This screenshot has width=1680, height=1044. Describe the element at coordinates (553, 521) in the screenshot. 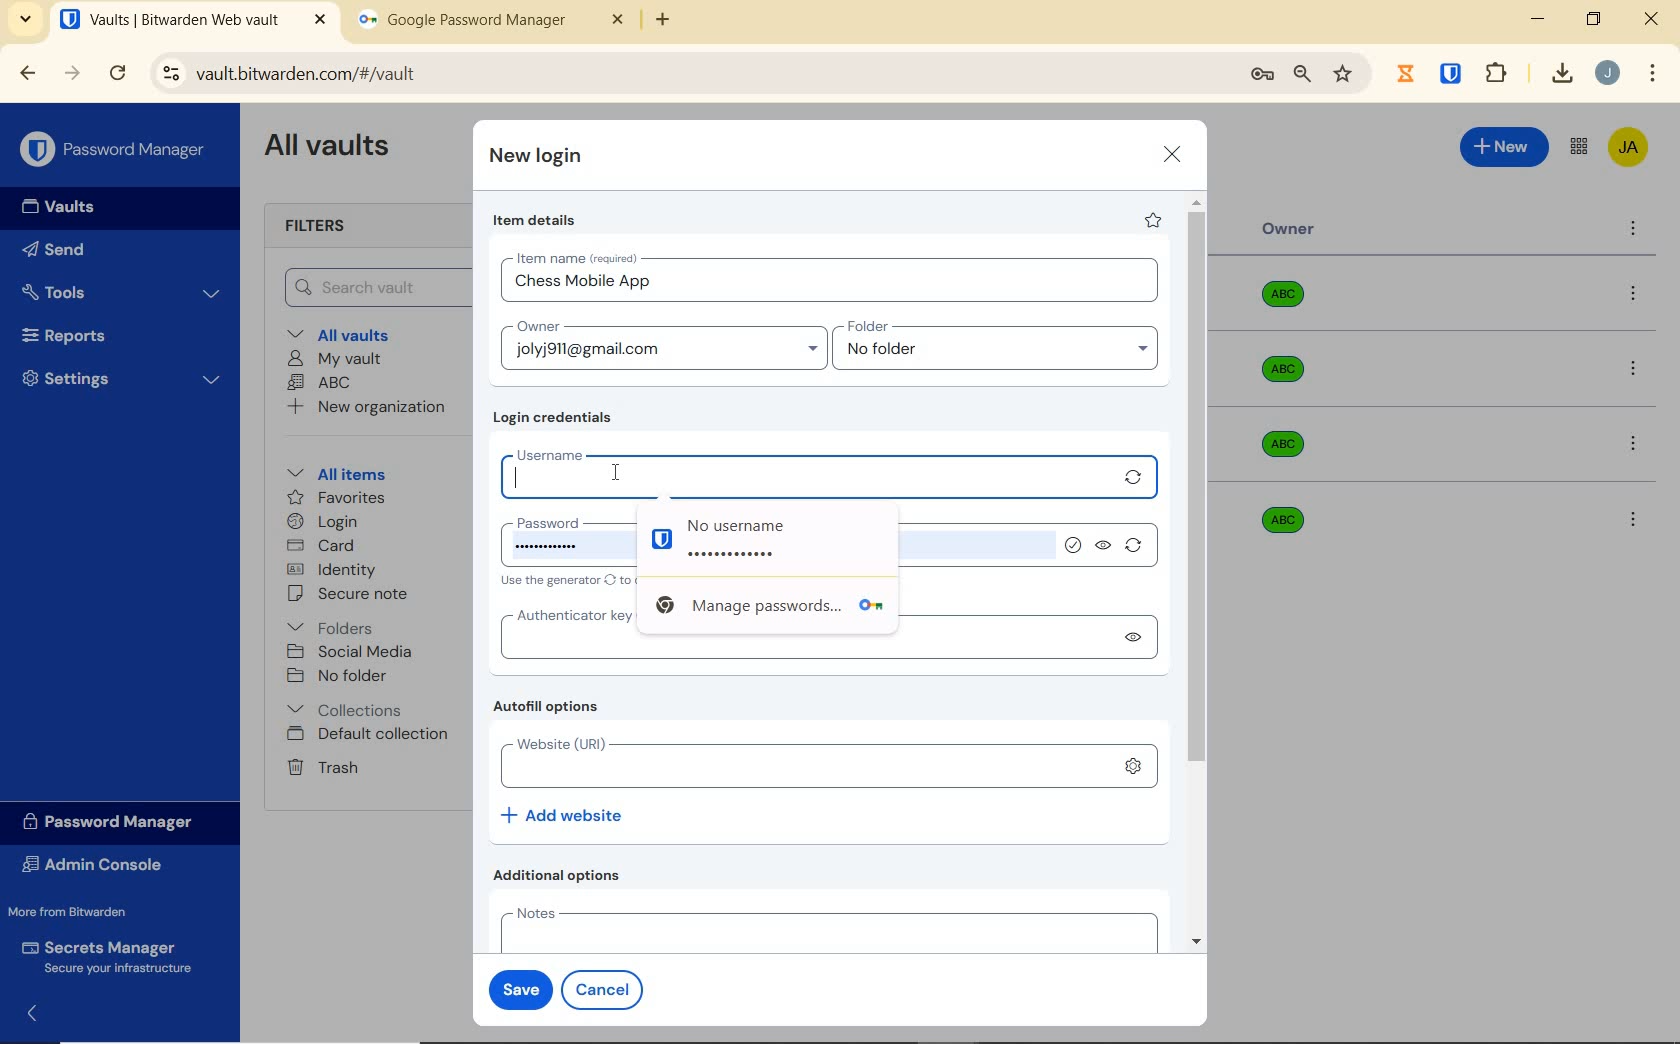

I see `password` at that location.